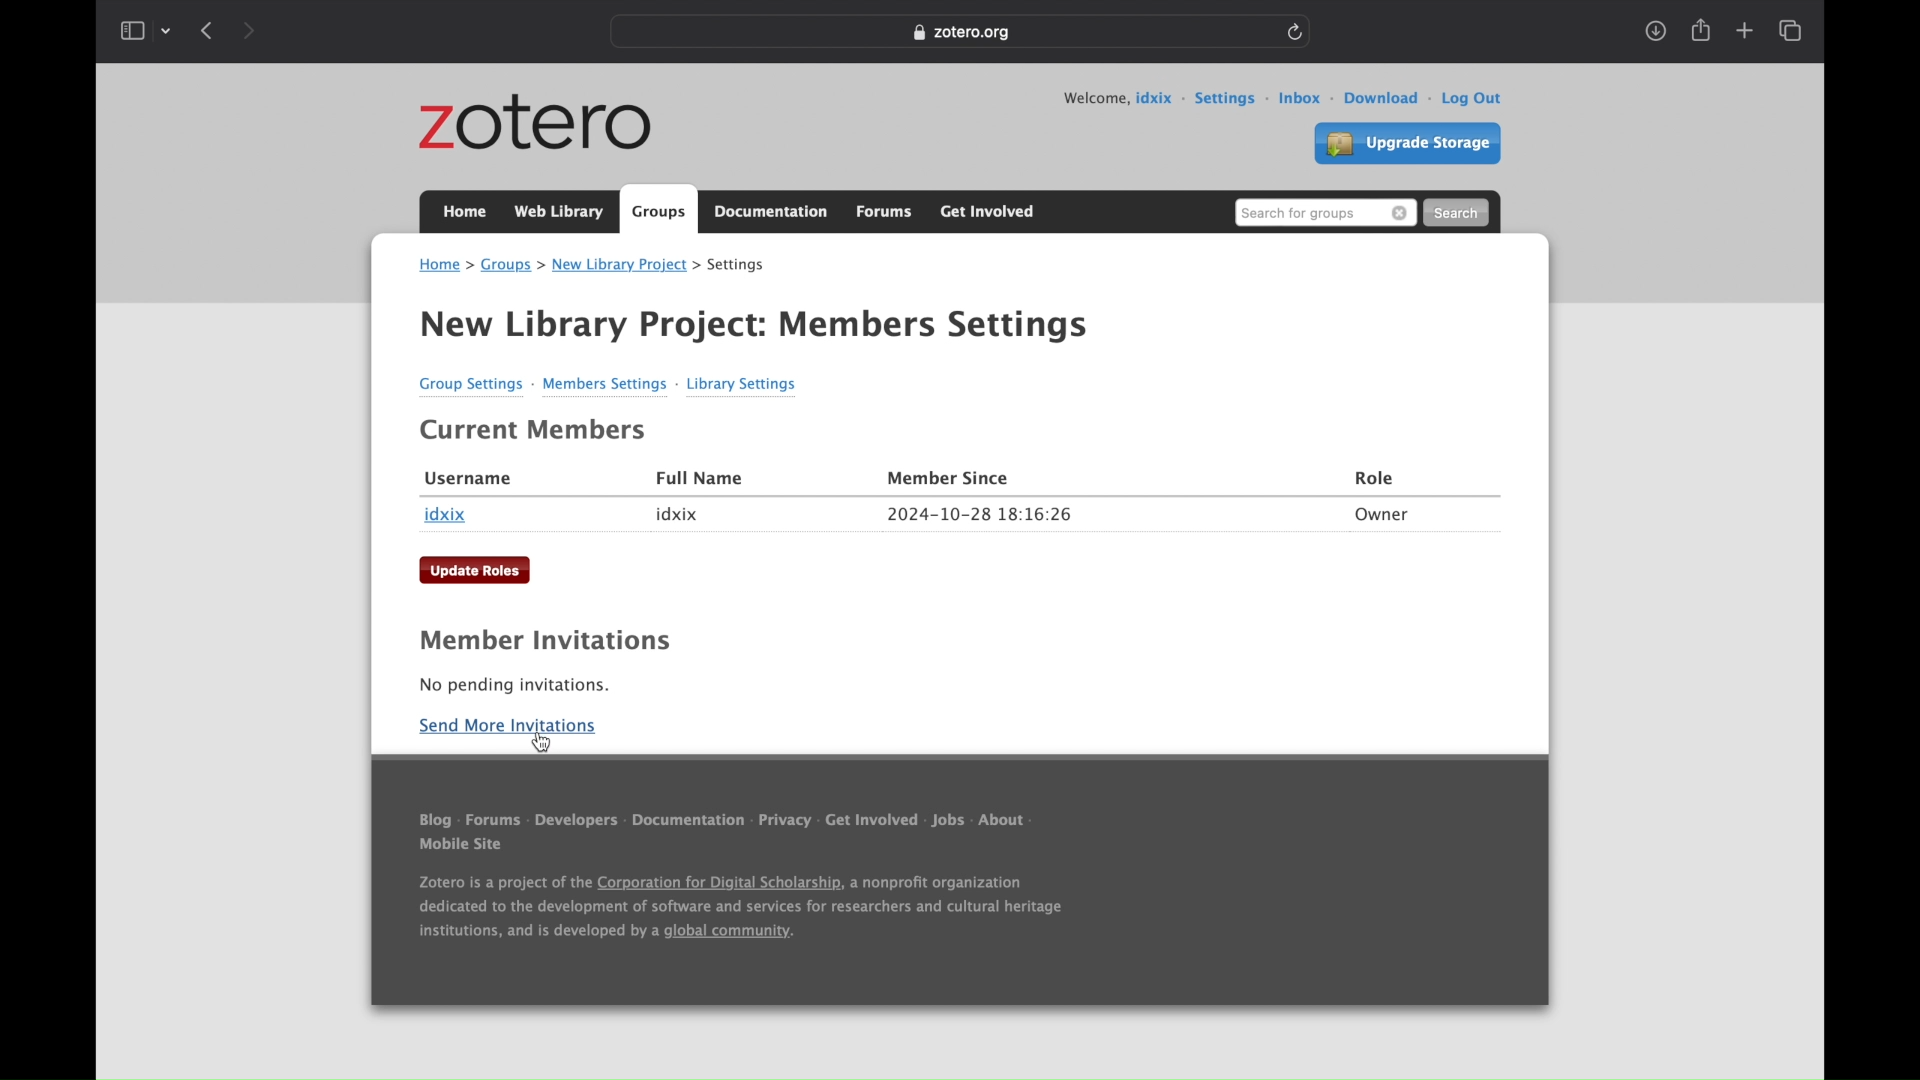 This screenshot has width=1920, height=1080. What do you see at coordinates (980, 512) in the screenshot?
I see `2024-10-28 18:16:26` at bounding box center [980, 512].